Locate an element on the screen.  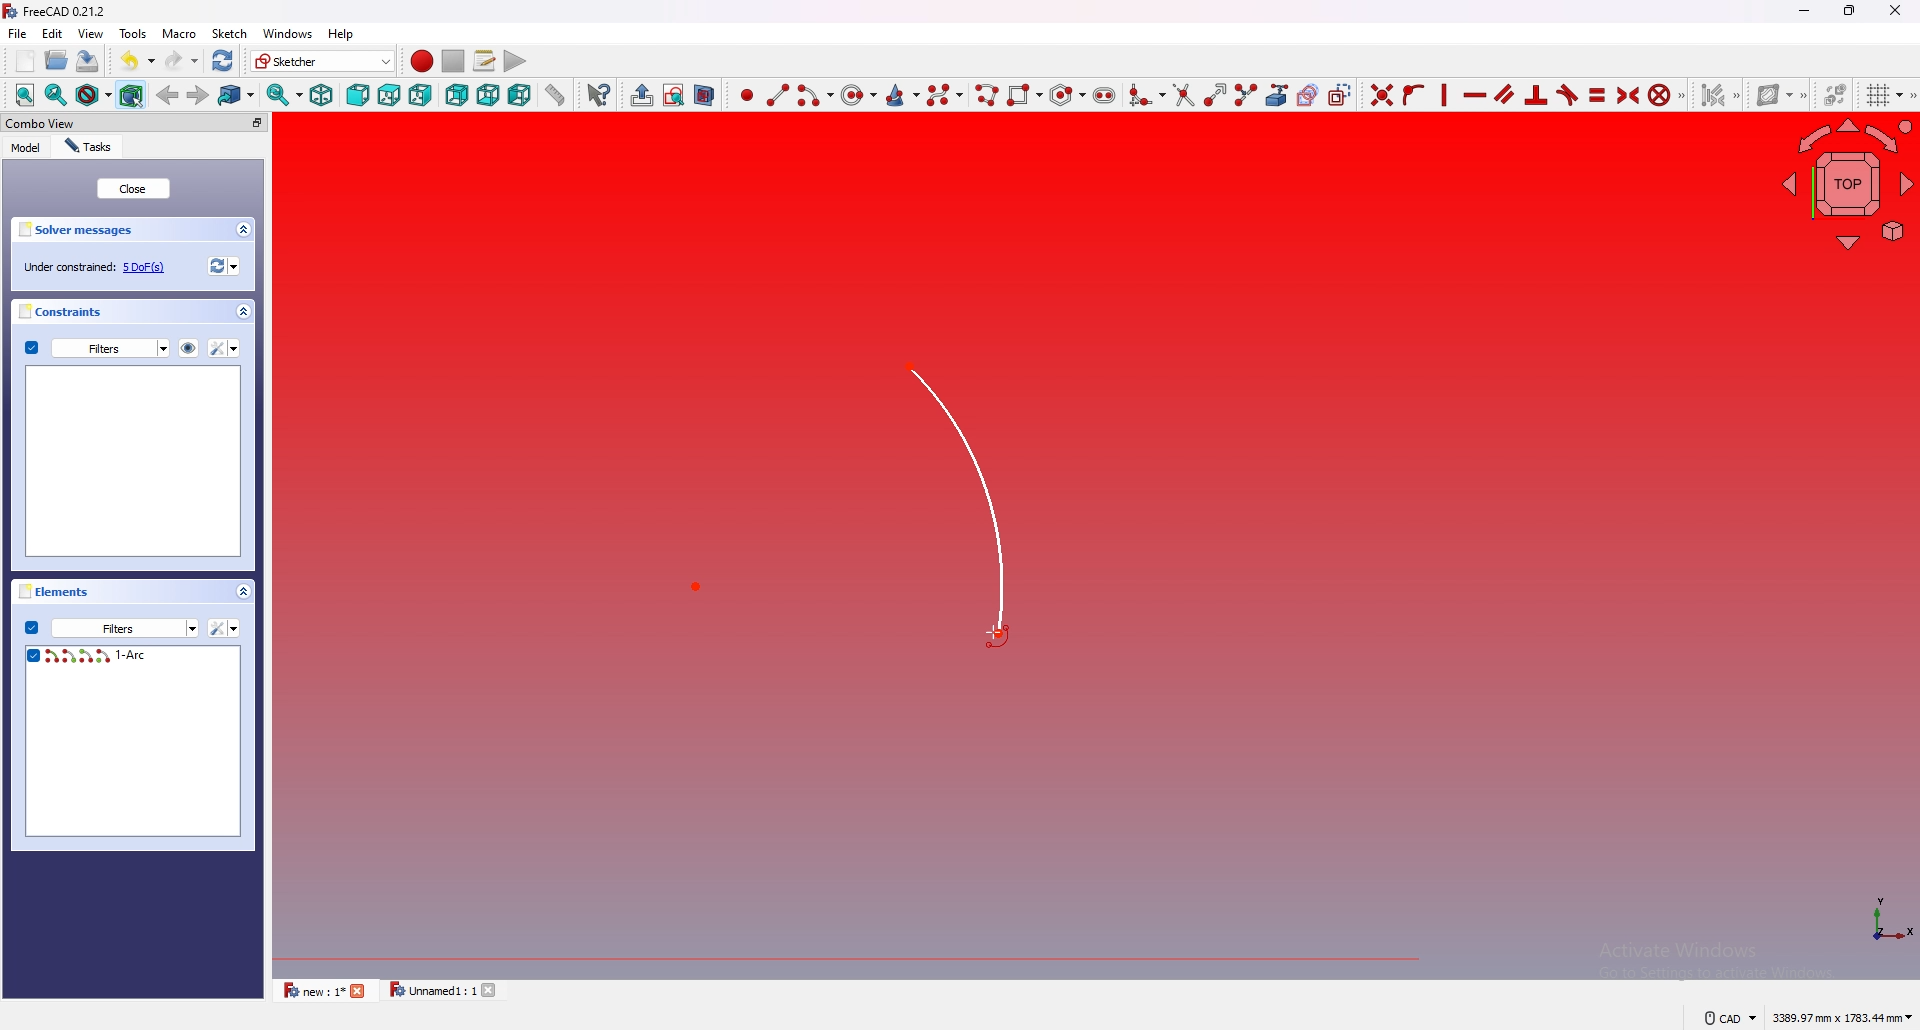
save is located at coordinates (86, 60).